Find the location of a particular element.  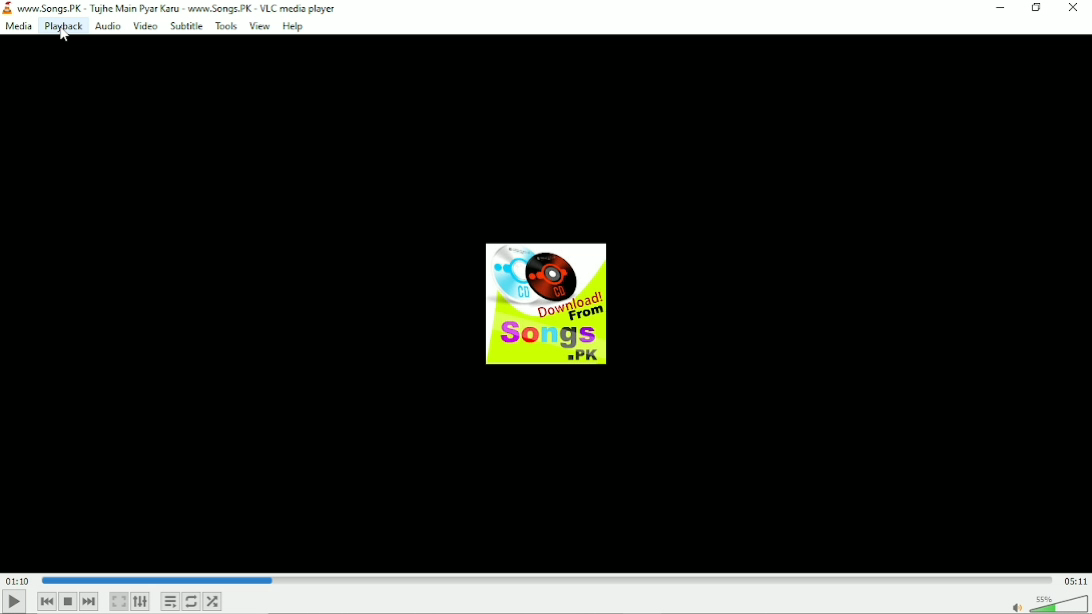

Stop playback is located at coordinates (68, 602).